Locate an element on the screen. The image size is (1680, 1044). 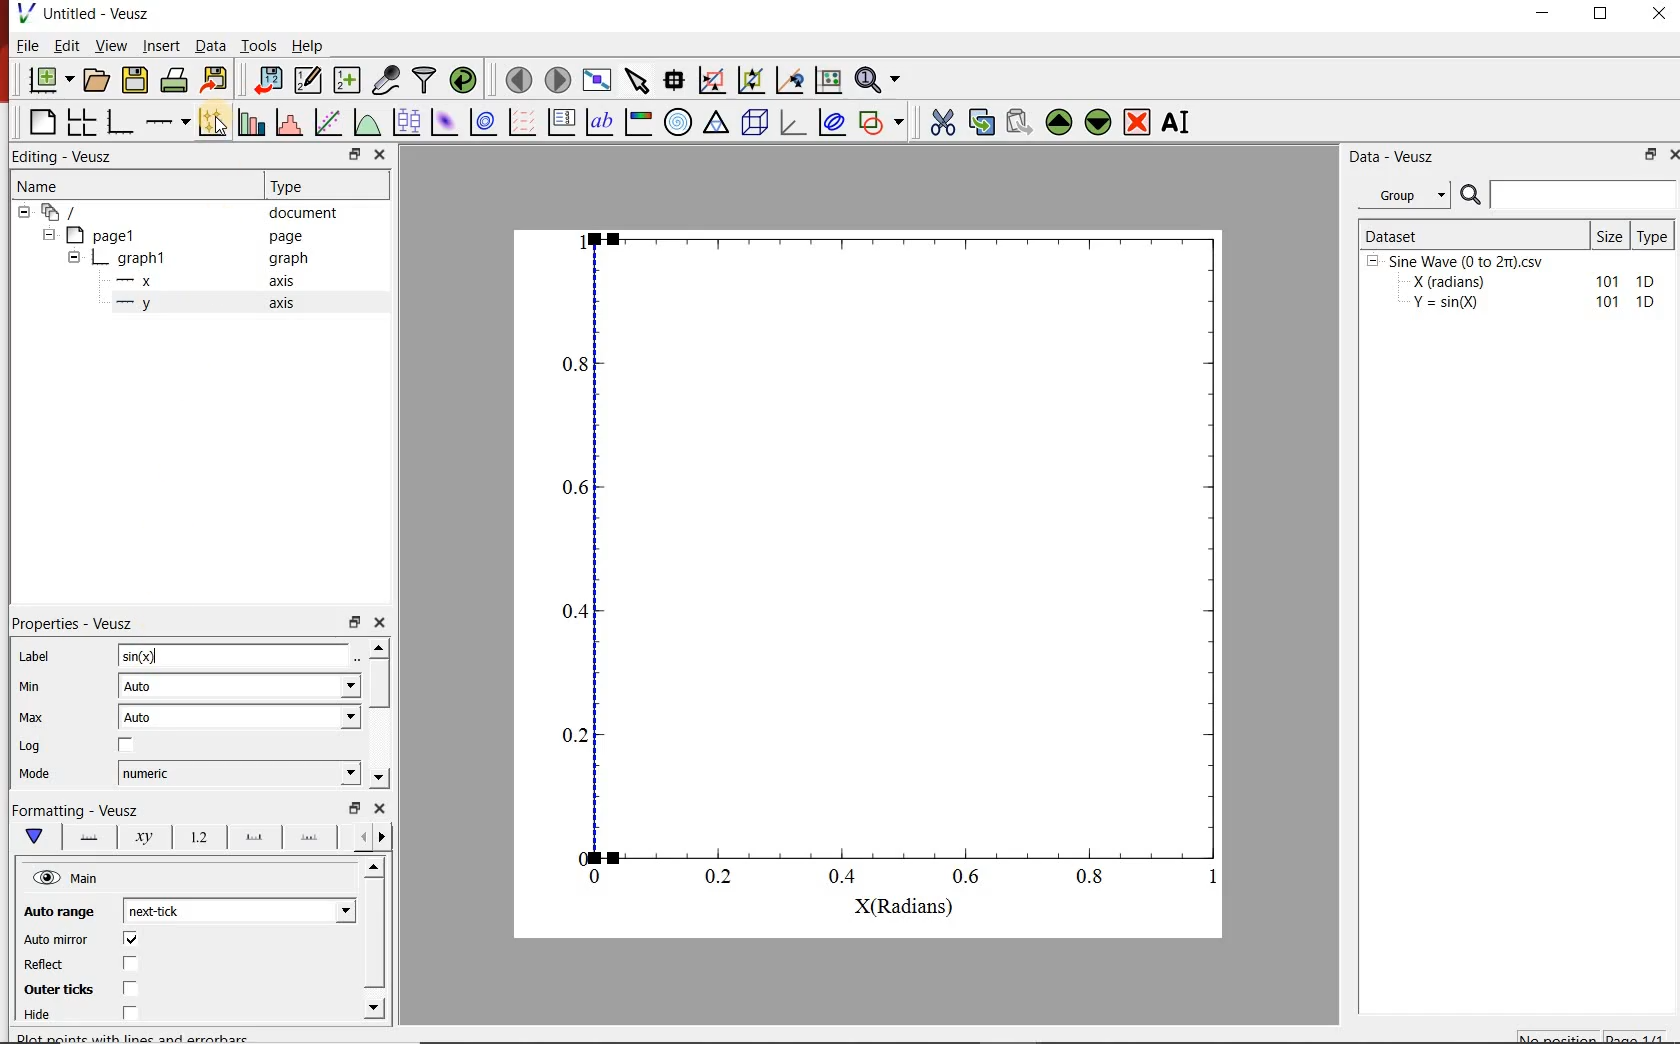
Move right is located at coordinates (385, 837).